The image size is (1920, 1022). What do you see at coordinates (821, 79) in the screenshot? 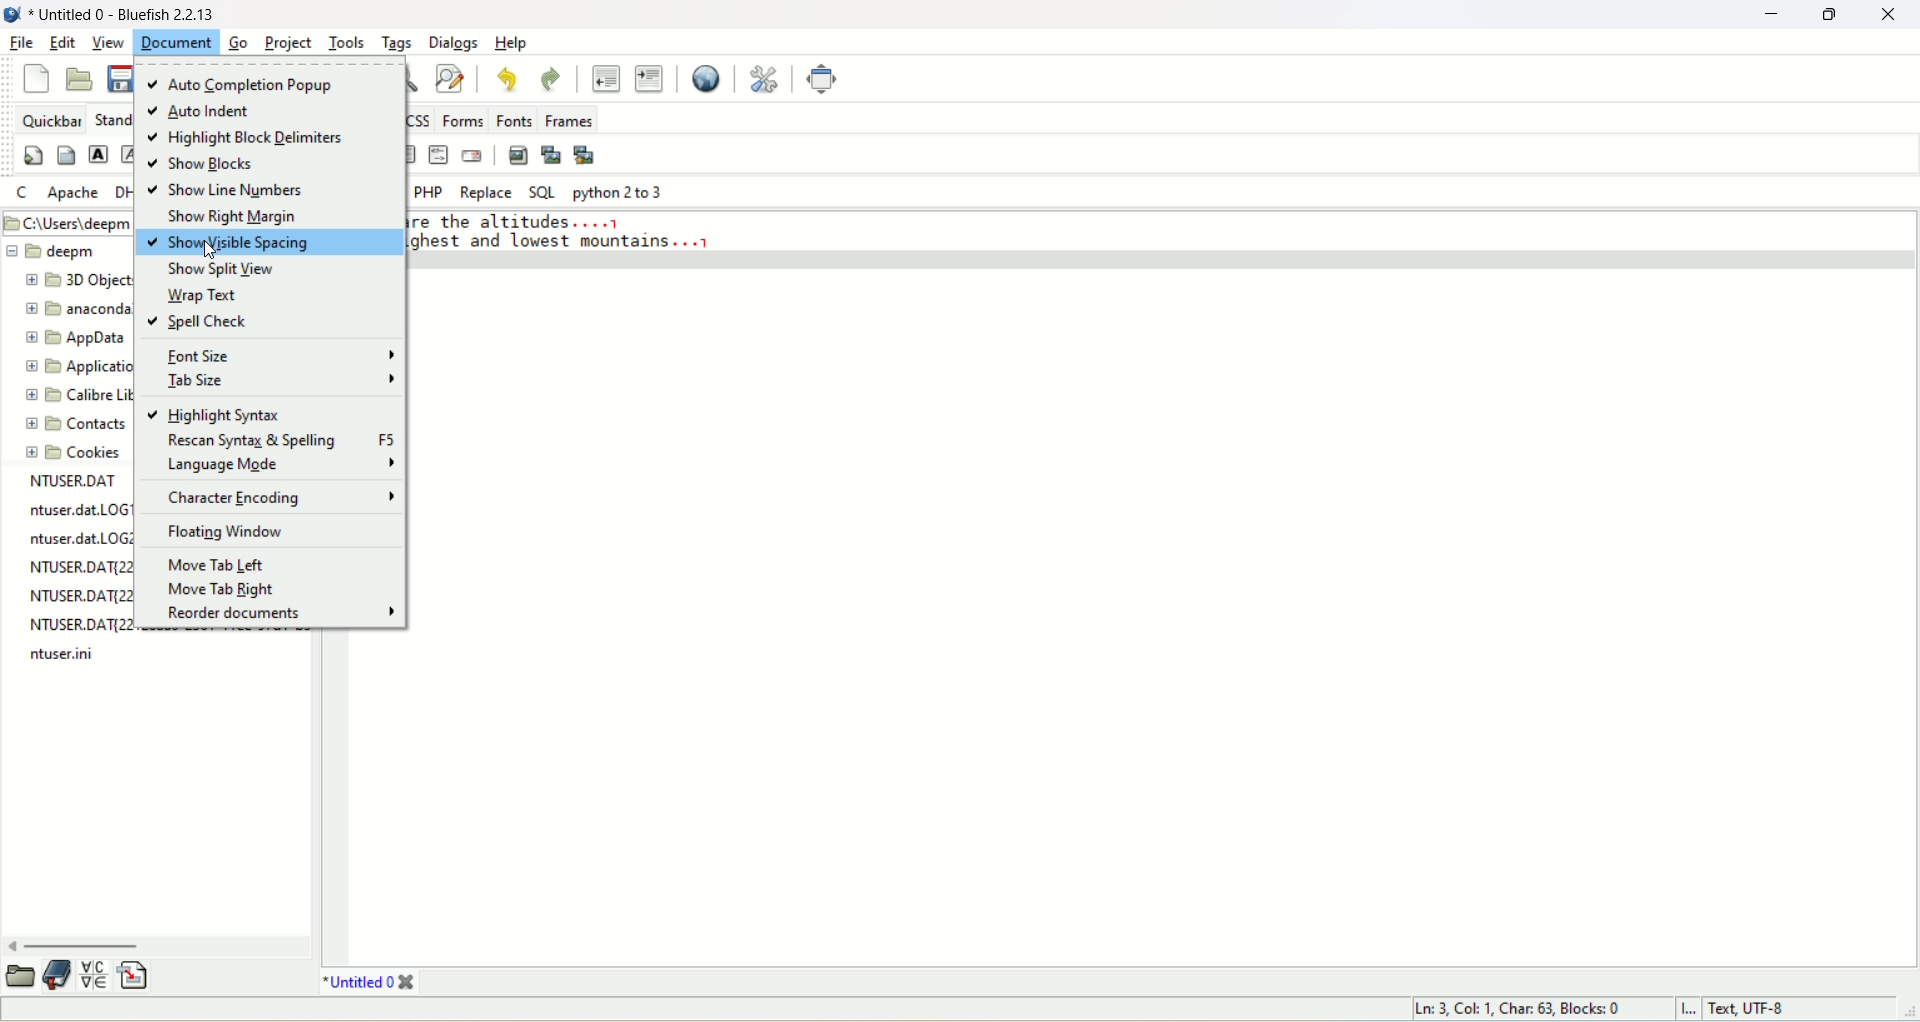
I see `full screen` at bounding box center [821, 79].